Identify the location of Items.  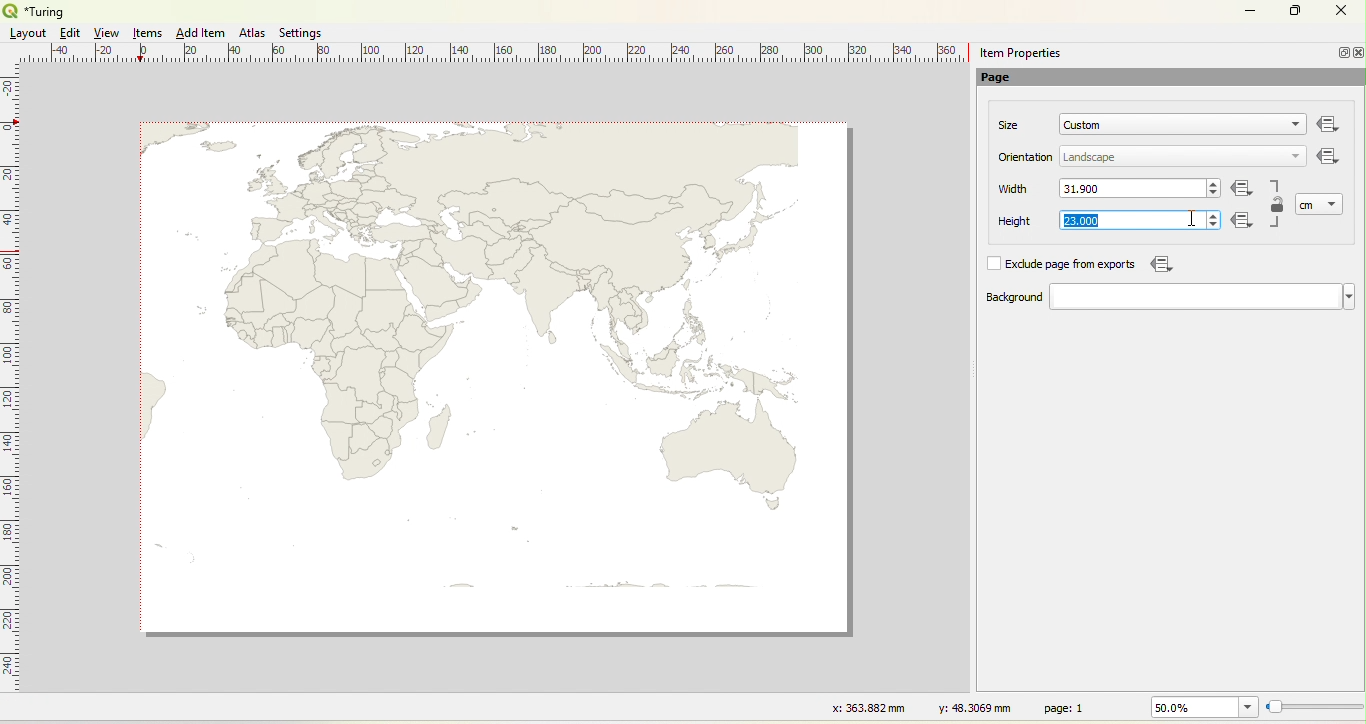
(149, 34).